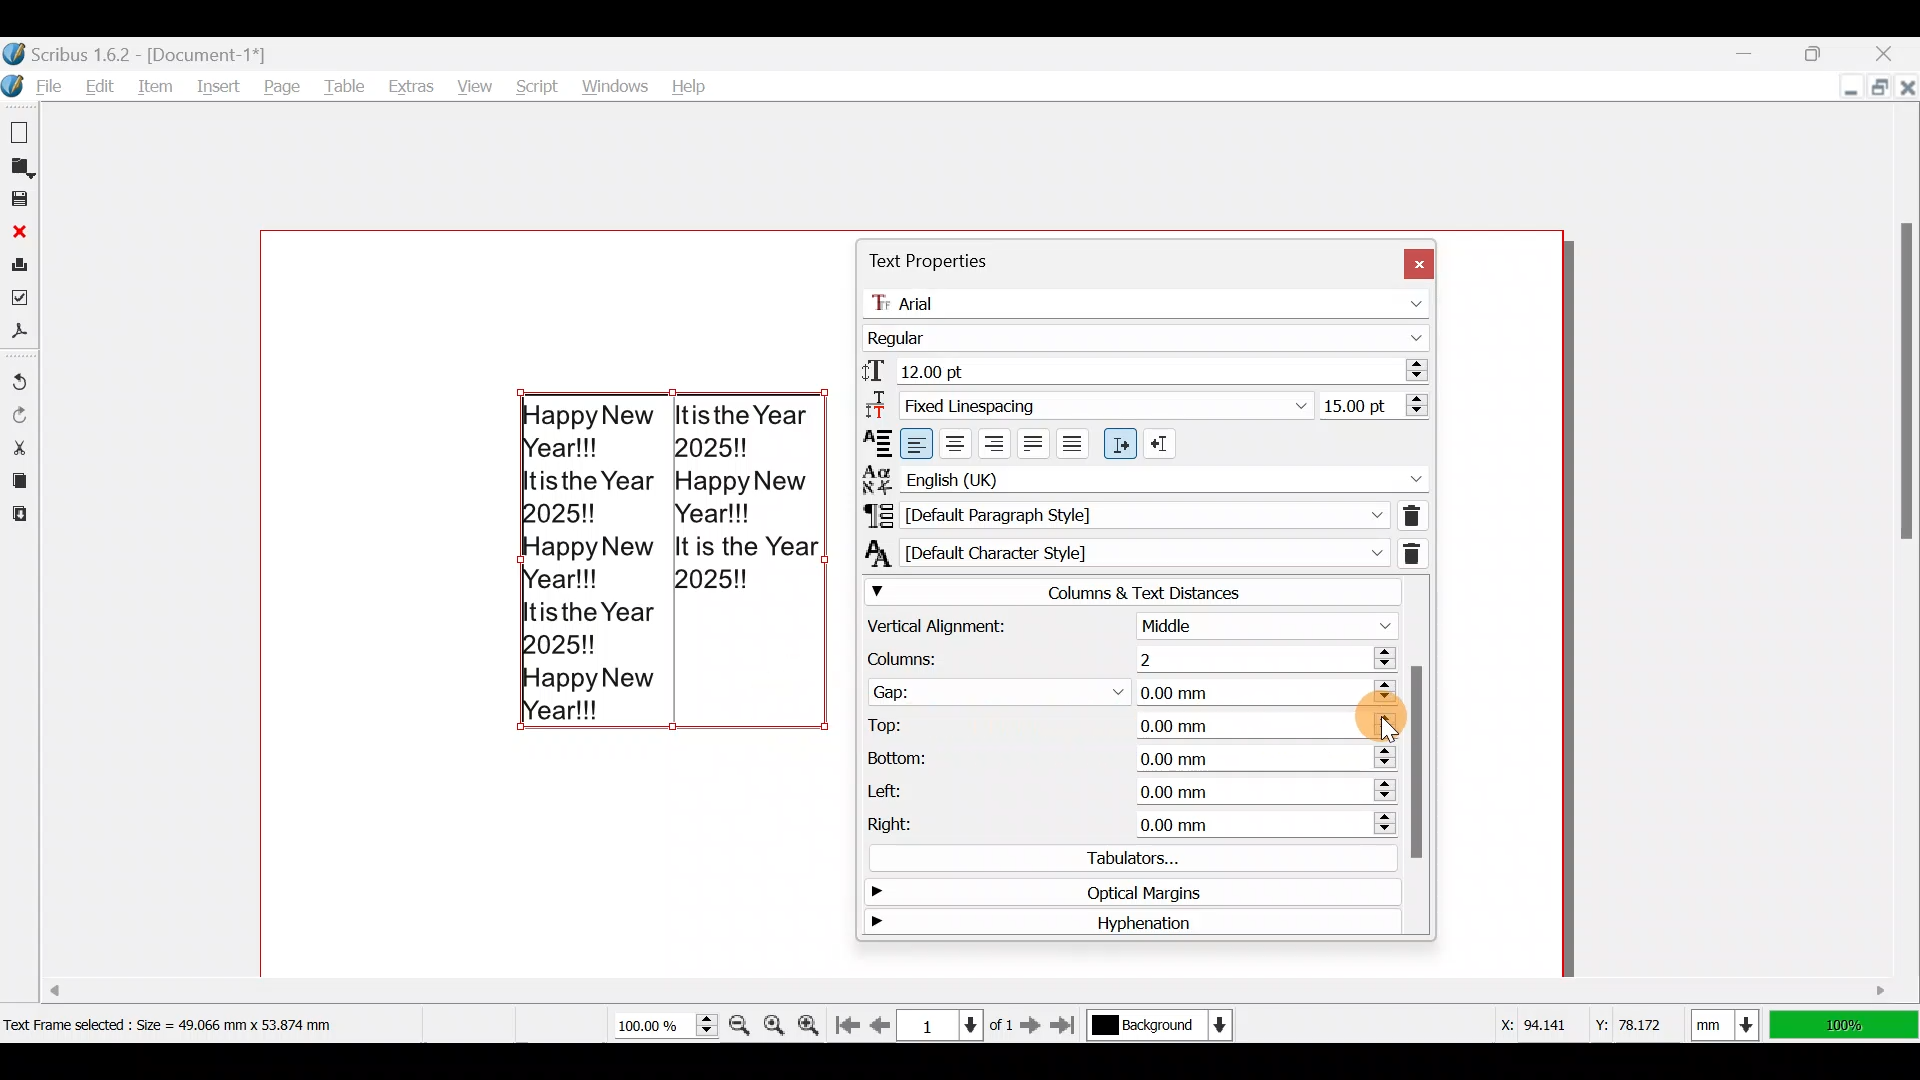 This screenshot has height=1080, width=1920. Describe the element at coordinates (22, 167) in the screenshot. I see `Open` at that location.